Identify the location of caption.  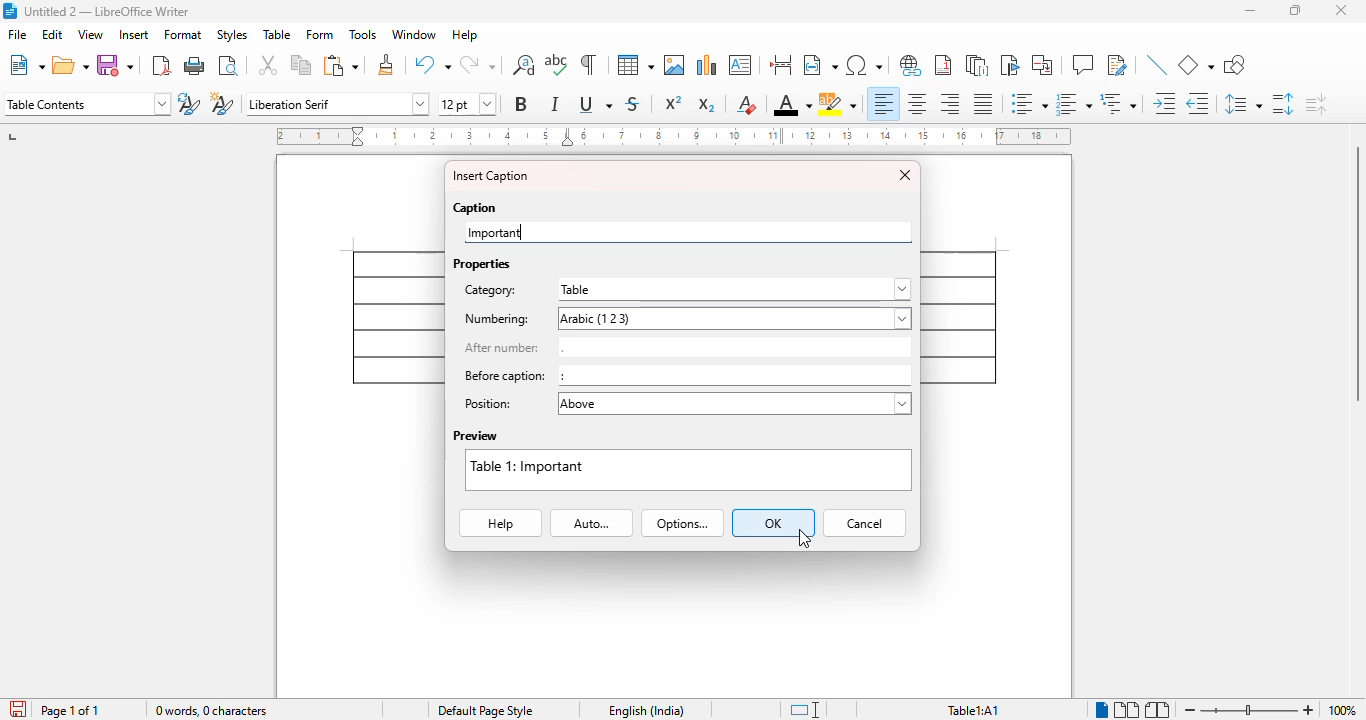
(476, 208).